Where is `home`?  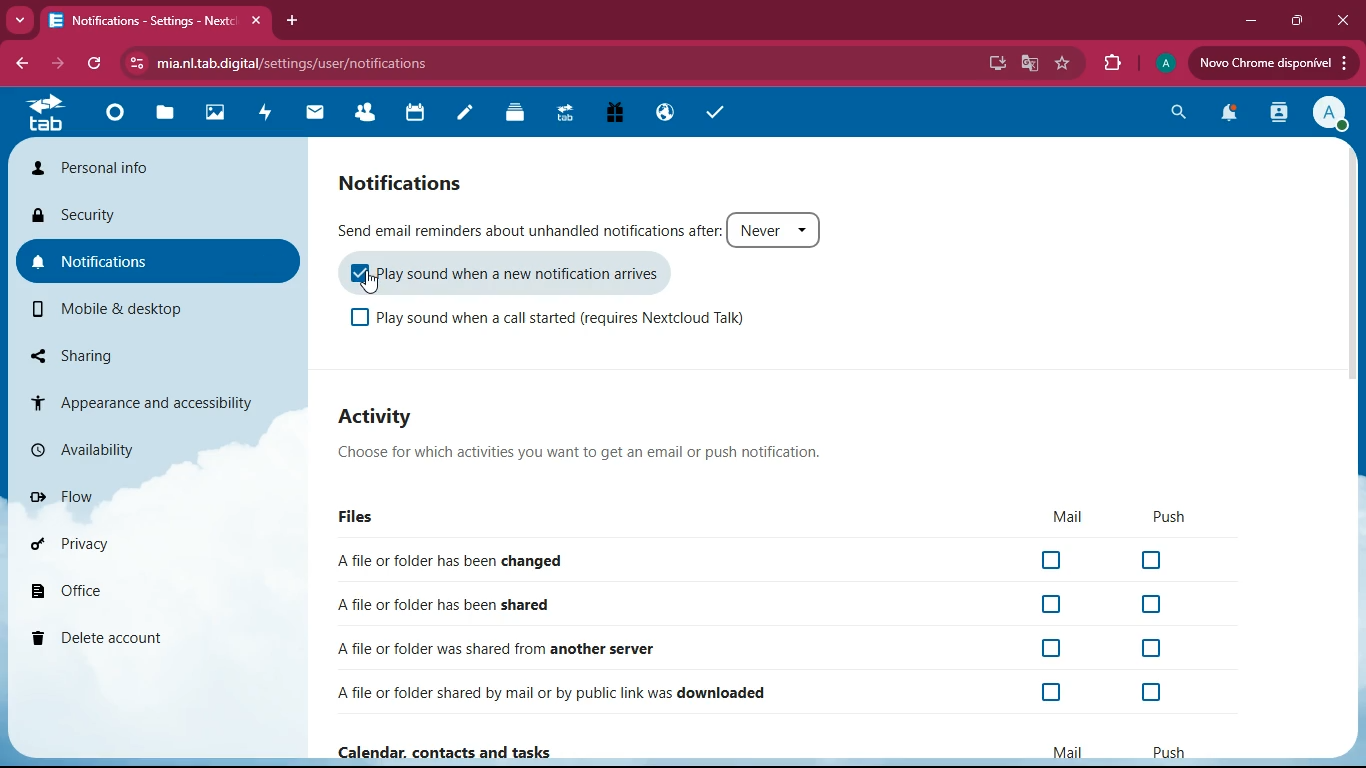
home is located at coordinates (119, 120).